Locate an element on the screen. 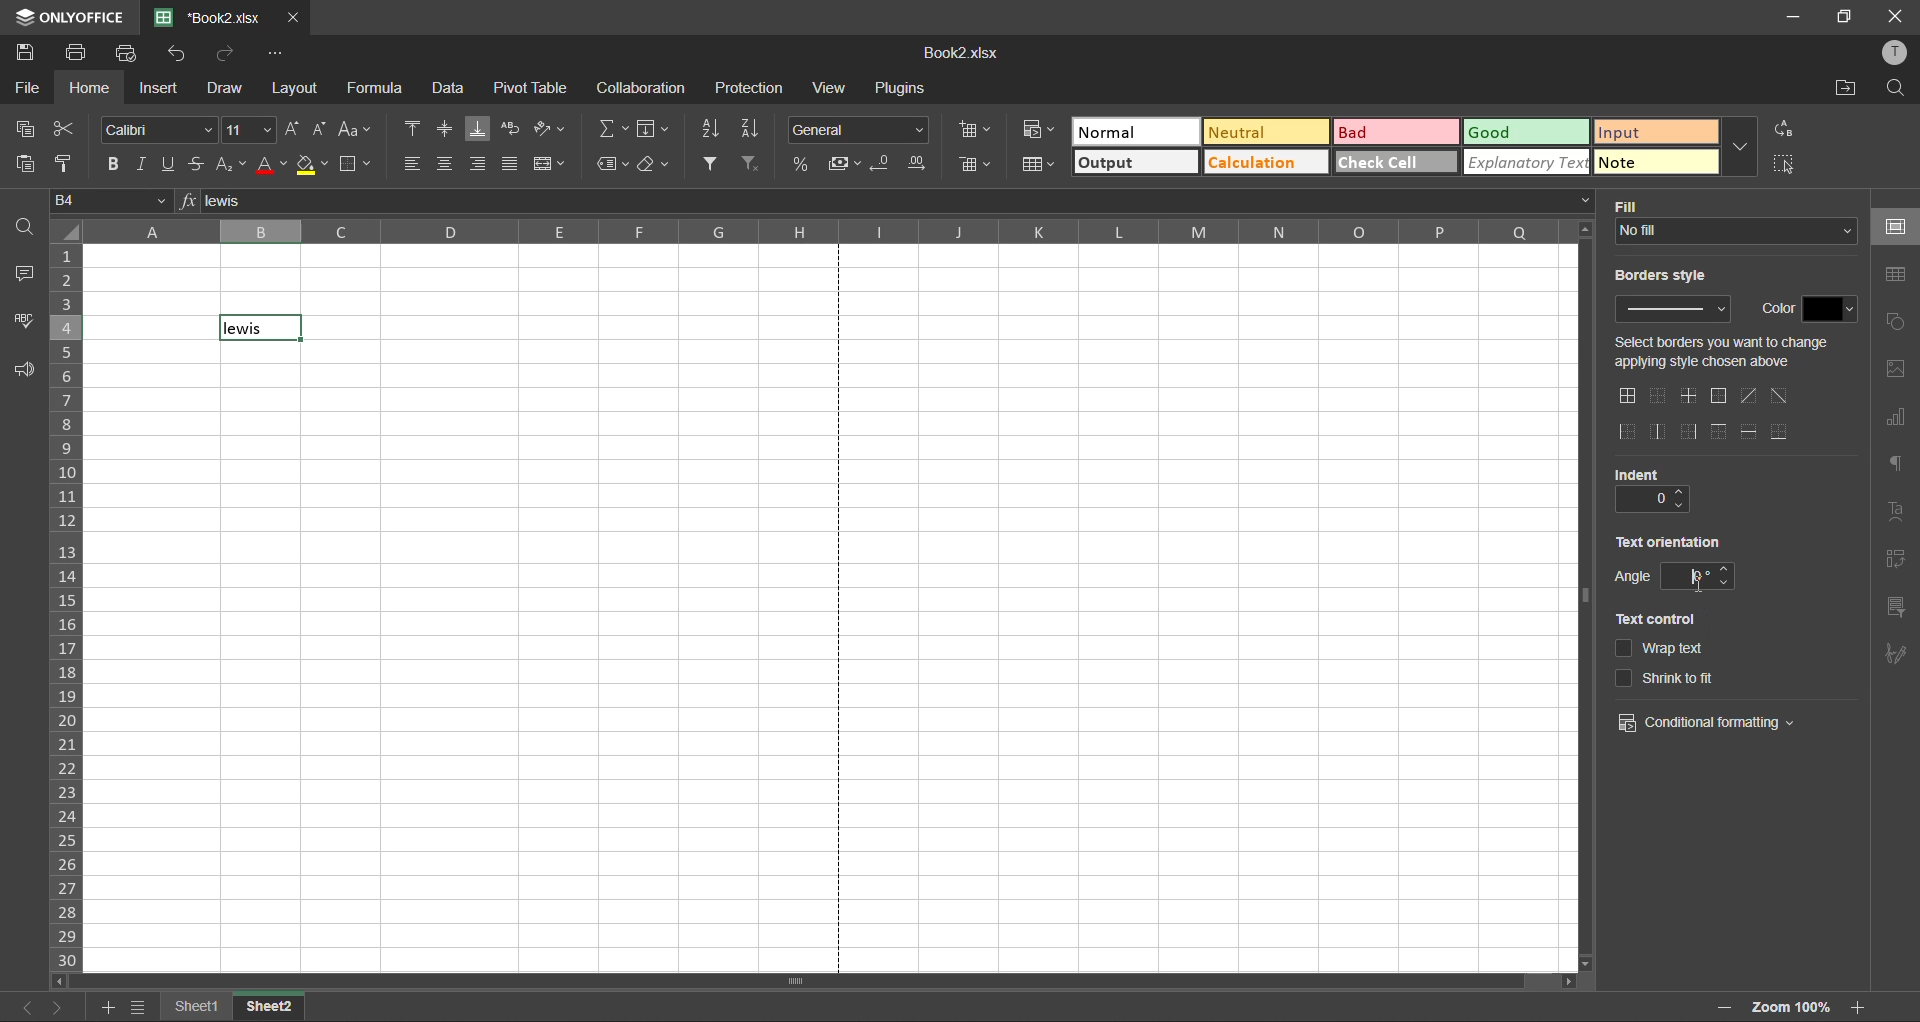 The height and width of the screenshot is (1022, 1920). cut is located at coordinates (67, 131).